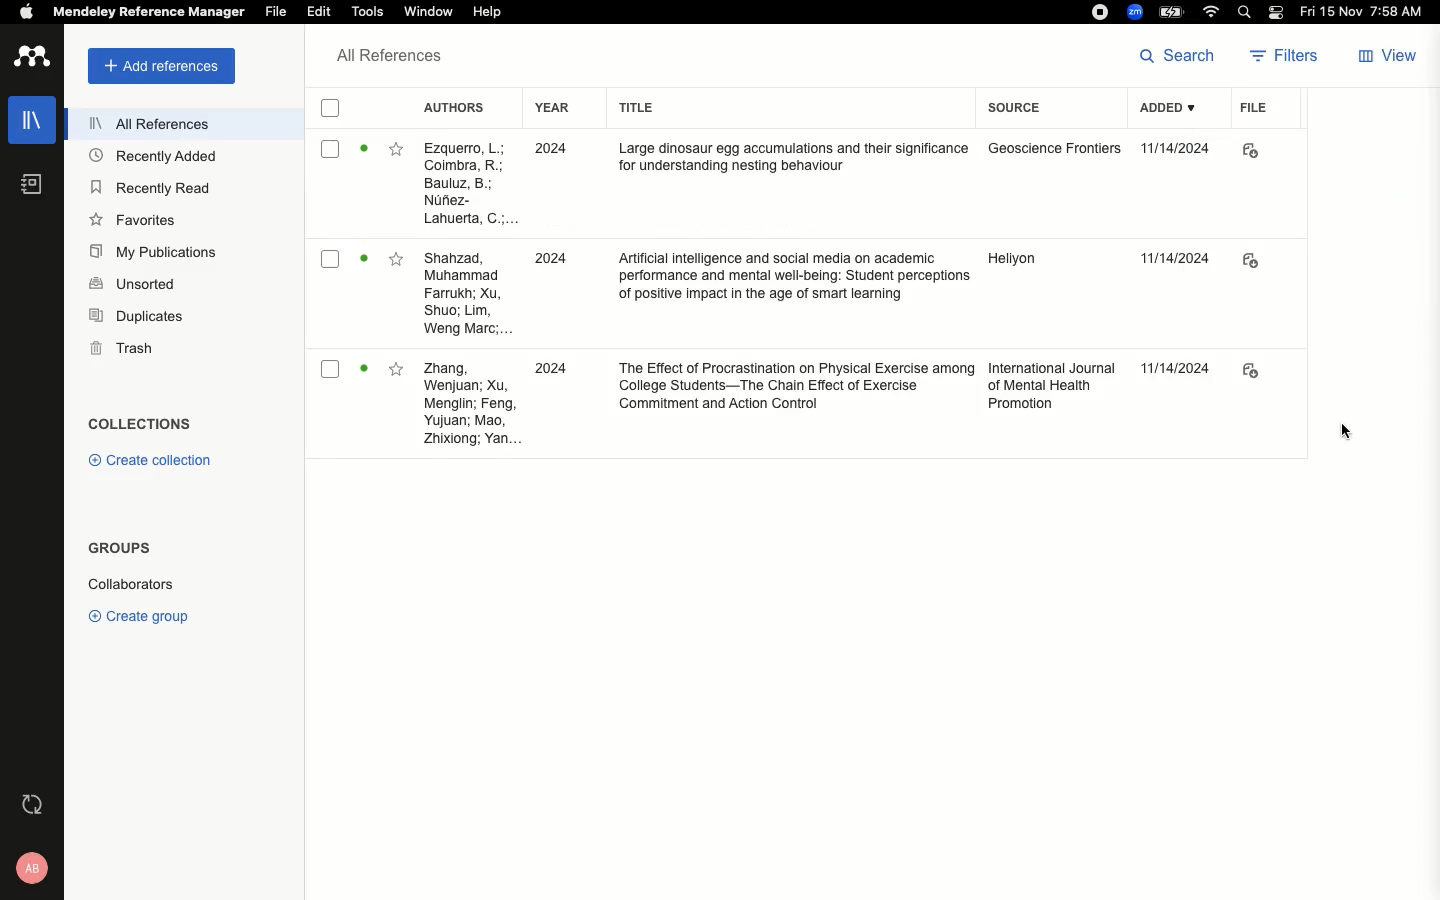 The height and width of the screenshot is (900, 1440). What do you see at coordinates (31, 58) in the screenshot?
I see `Logo` at bounding box center [31, 58].